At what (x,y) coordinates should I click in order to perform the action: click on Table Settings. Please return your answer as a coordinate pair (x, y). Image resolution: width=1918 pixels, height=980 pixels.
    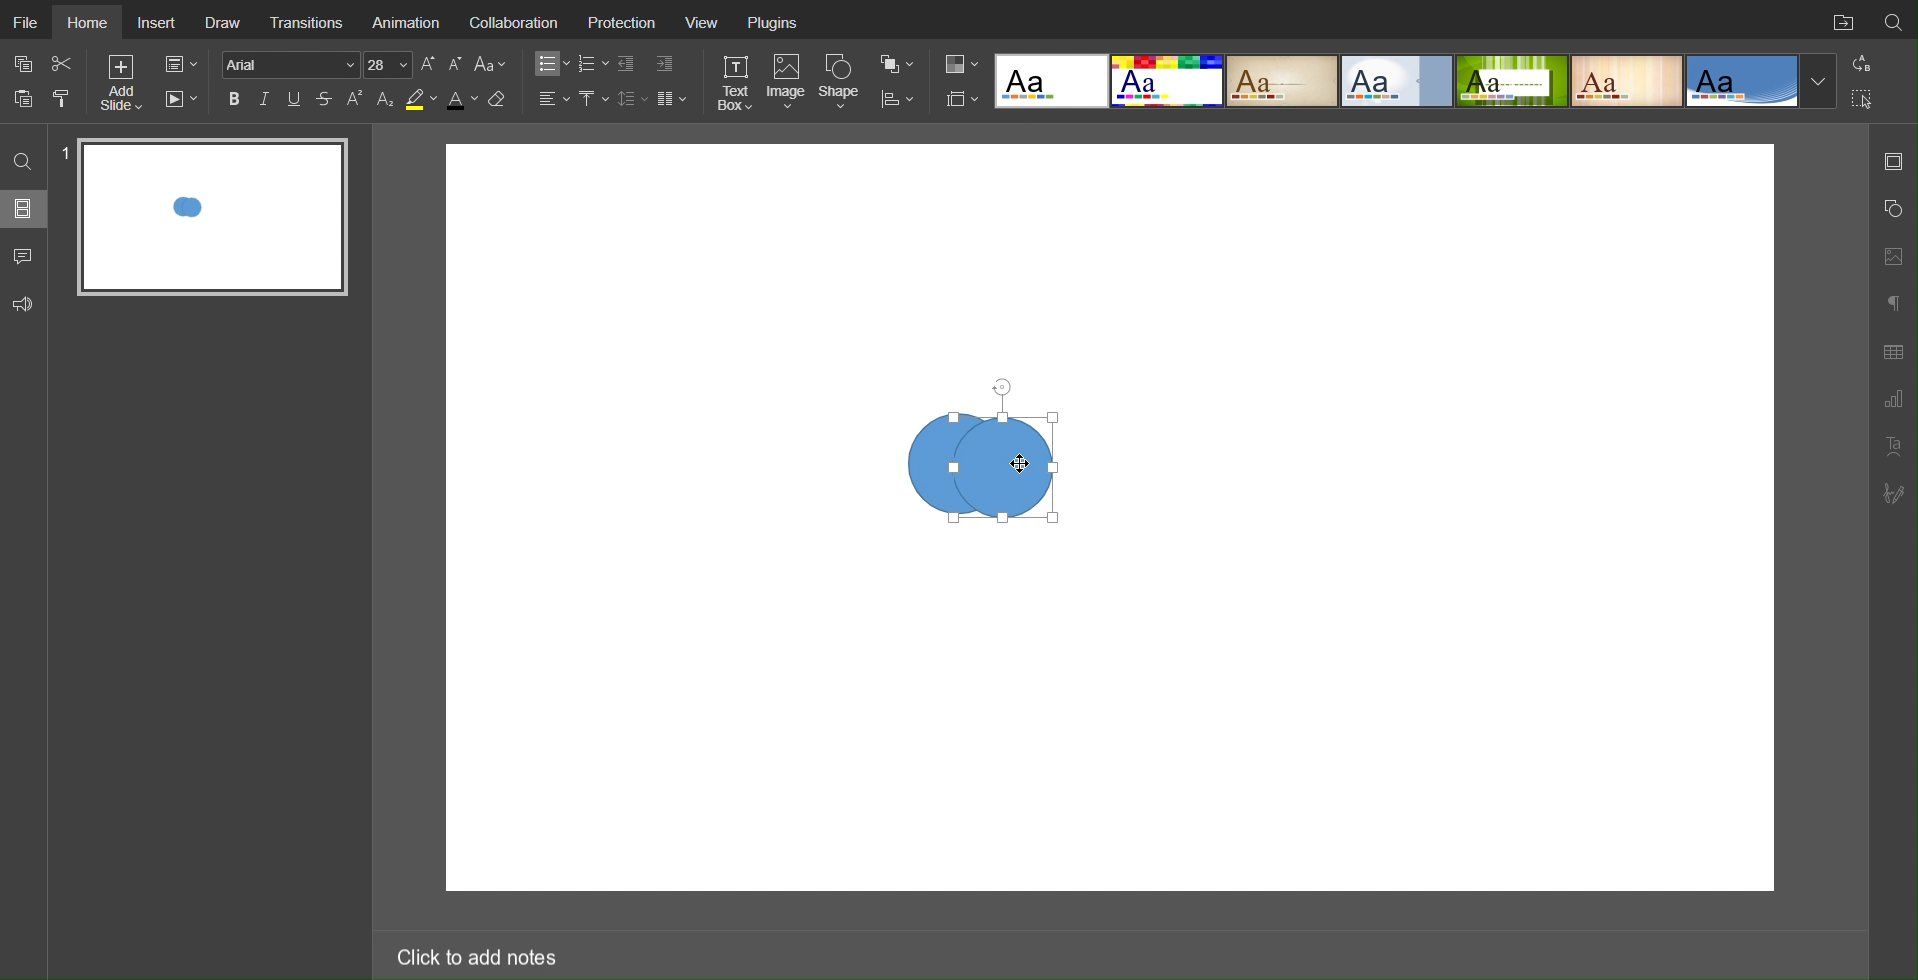
    Looking at the image, I should click on (1893, 350).